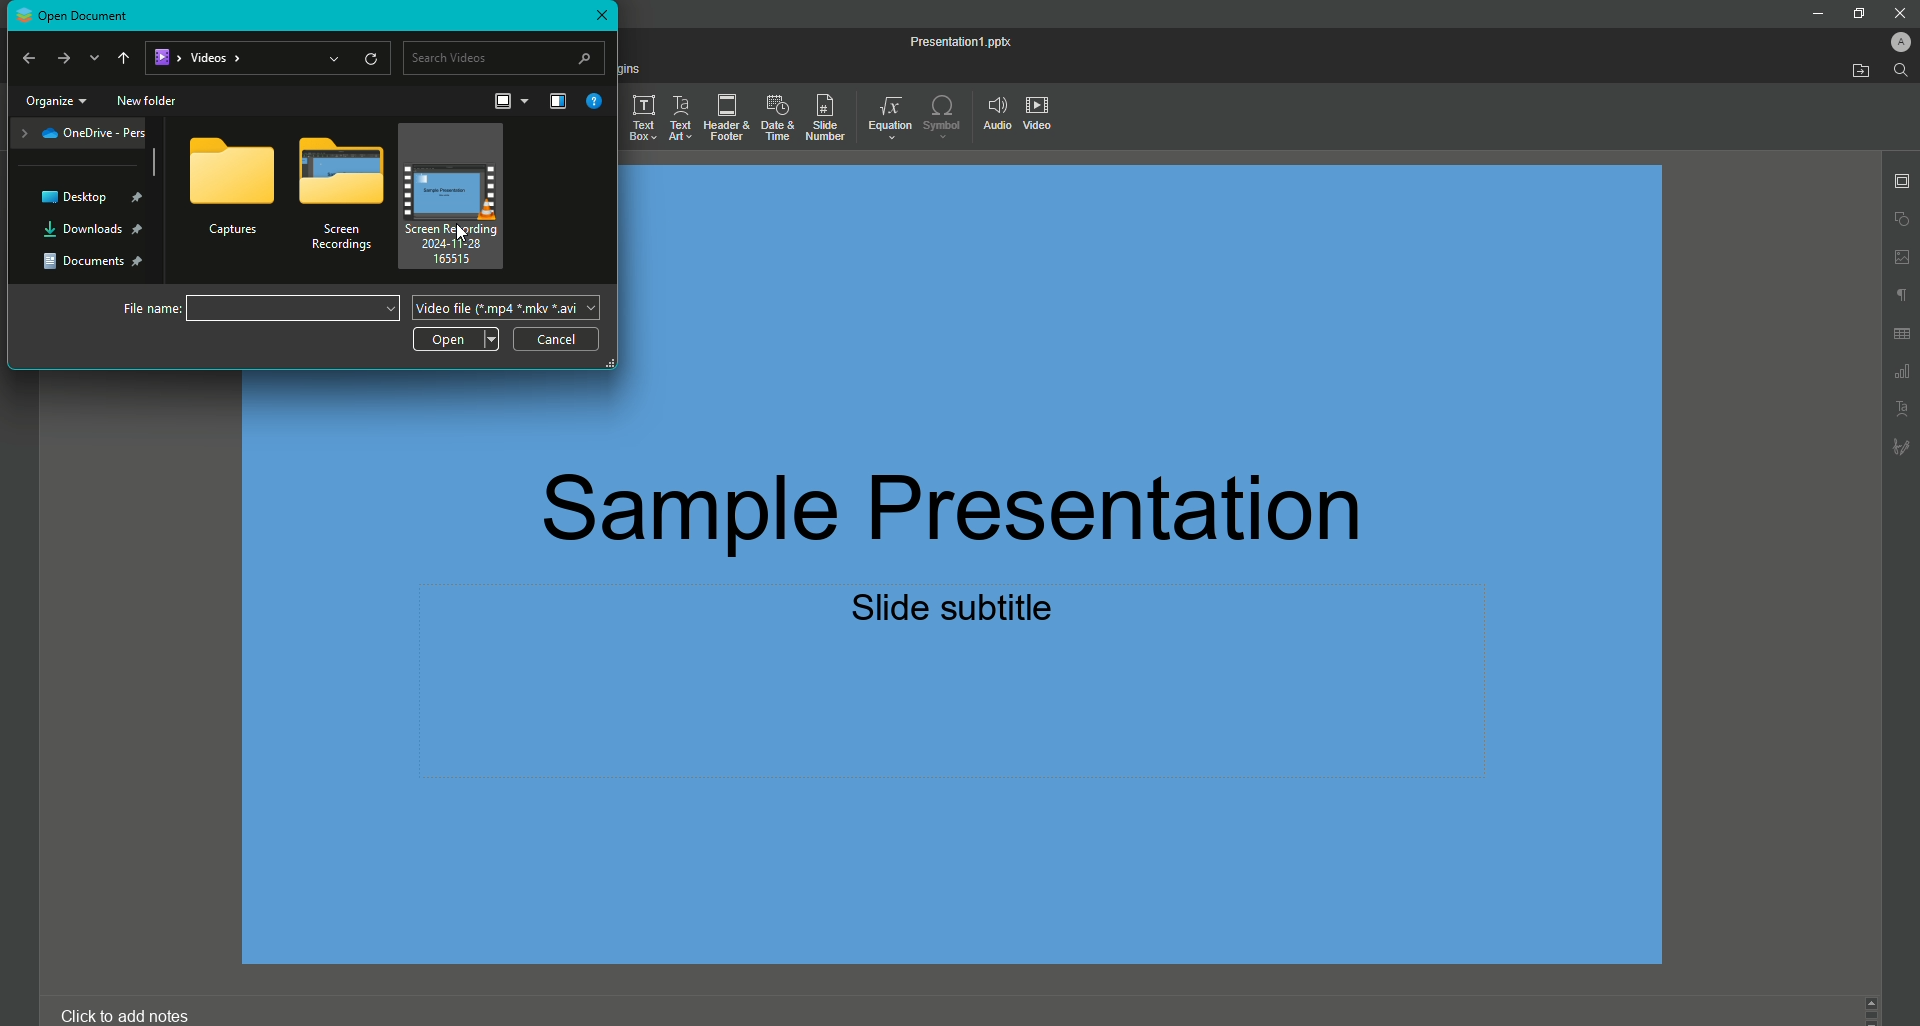 The image size is (1920, 1026). I want to click on OneDrive, so click(79, 134).